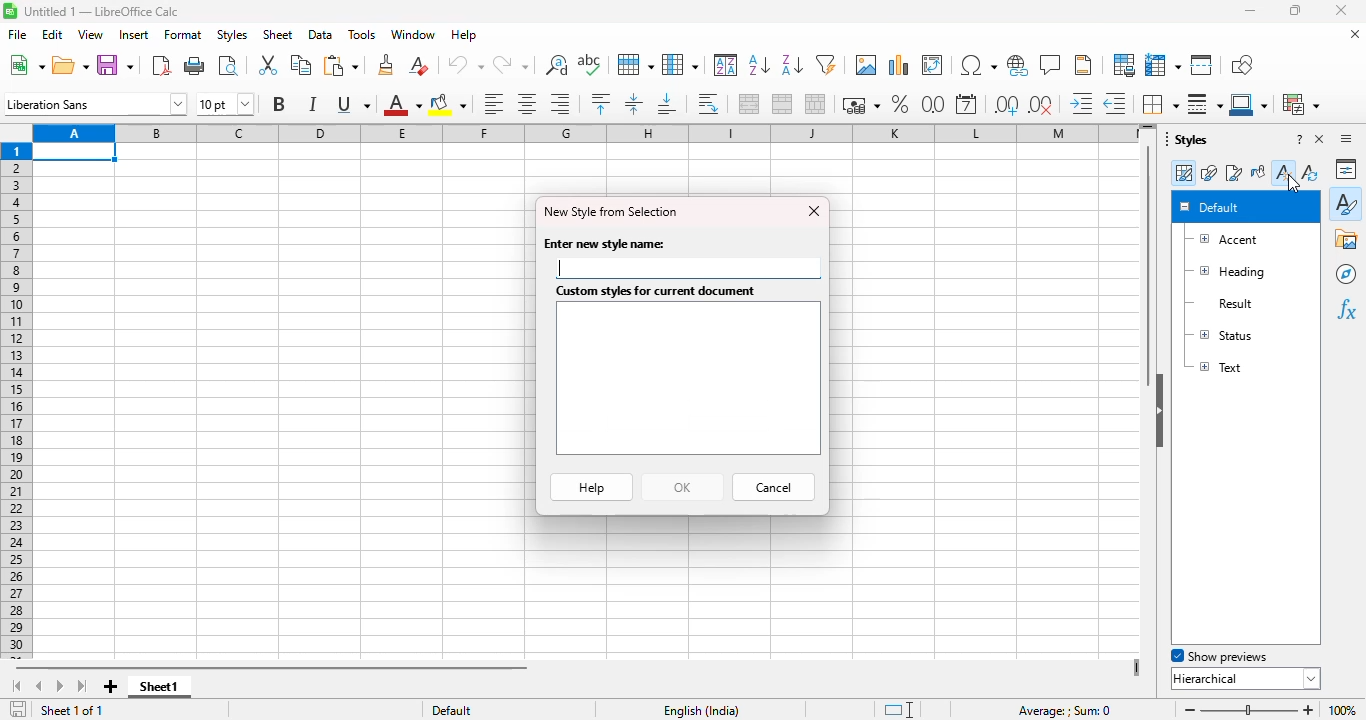  What do you see at coordinates (814, 211) in the screenshot?
I see `close` at bounding box center [814, 211].